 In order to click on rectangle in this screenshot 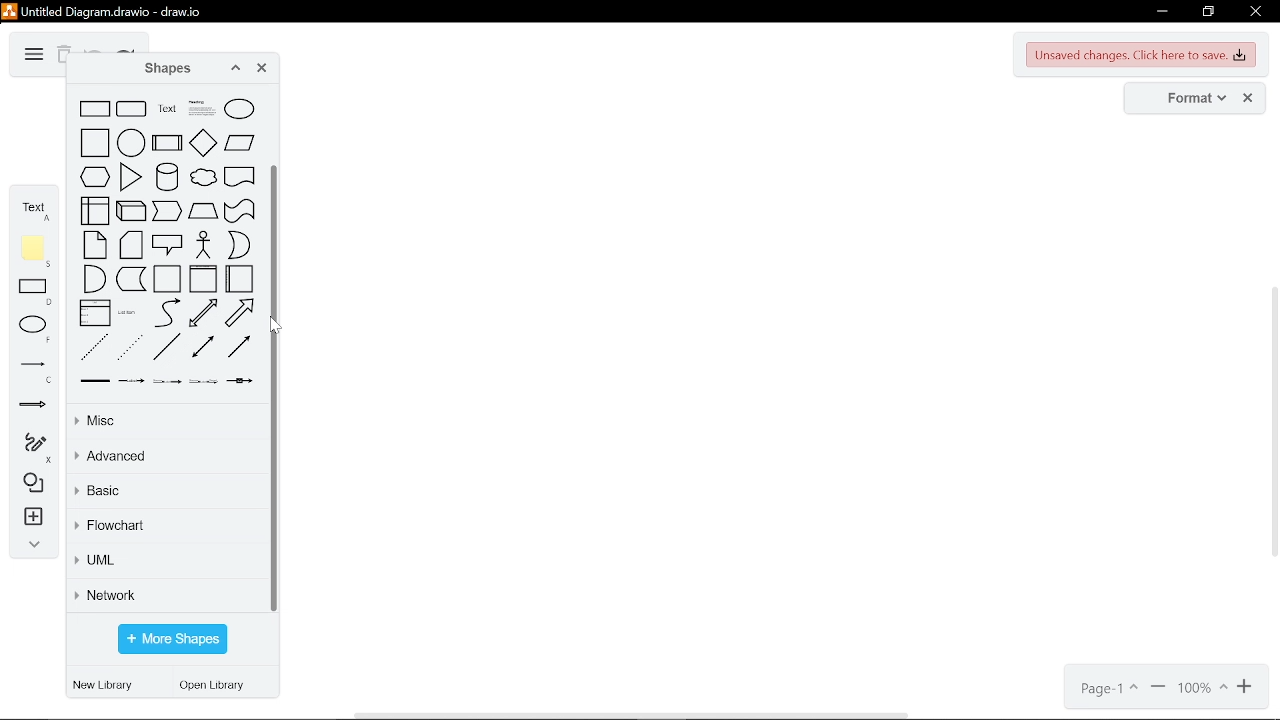, I will do `click(36, 293)`.